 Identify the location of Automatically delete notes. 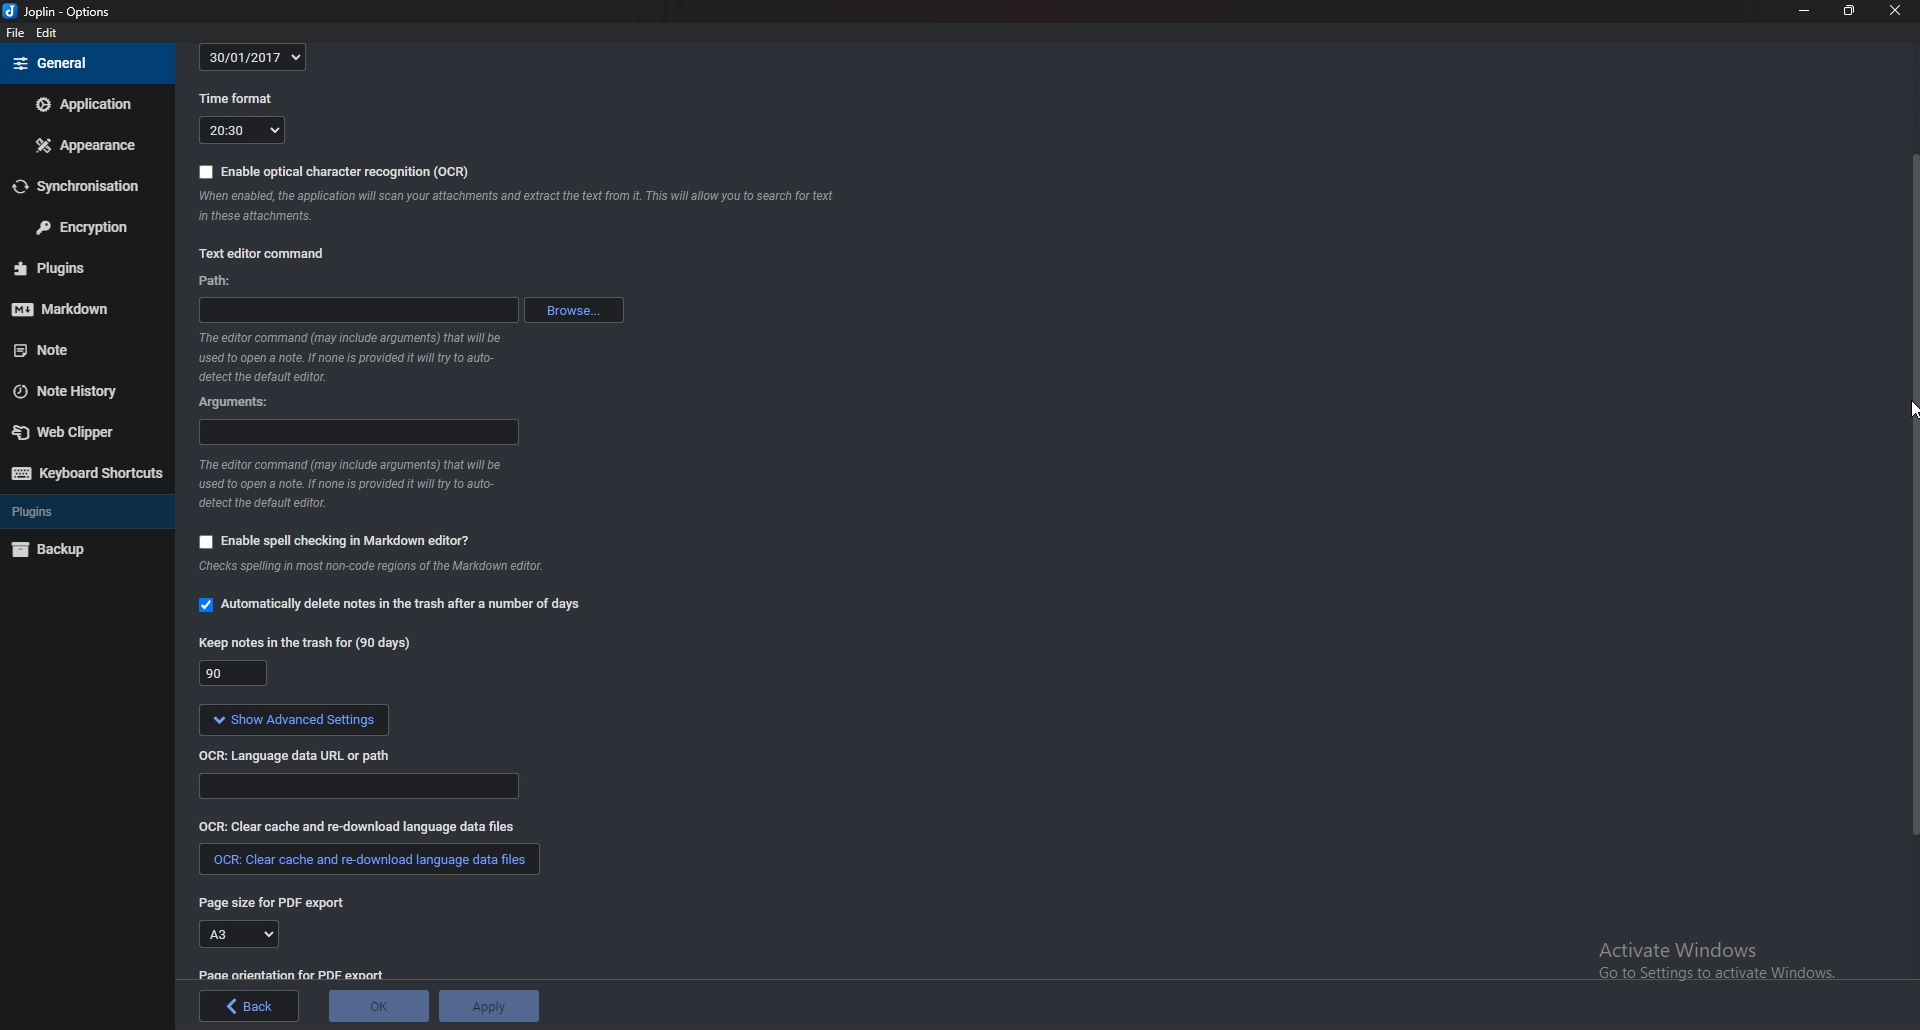
(388, 604).